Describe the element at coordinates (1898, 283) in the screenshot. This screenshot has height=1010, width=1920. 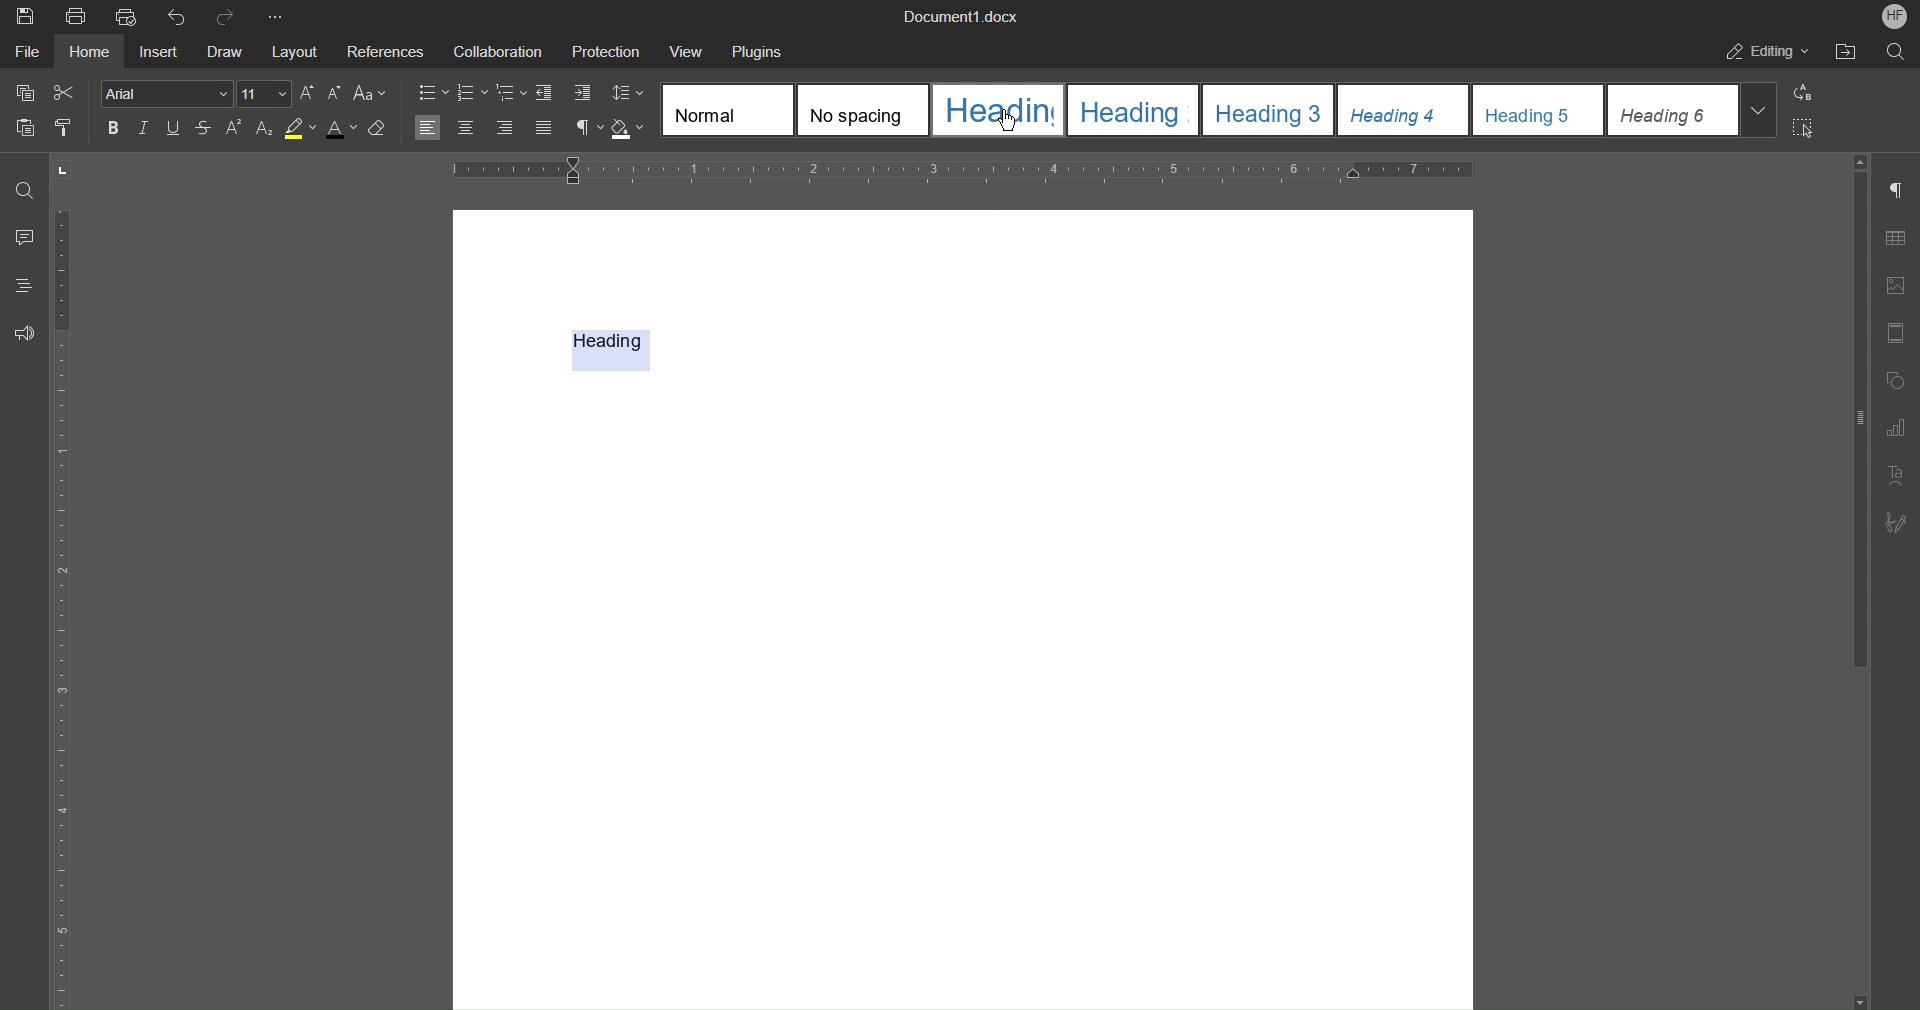
I see `Image Settings` at that location.